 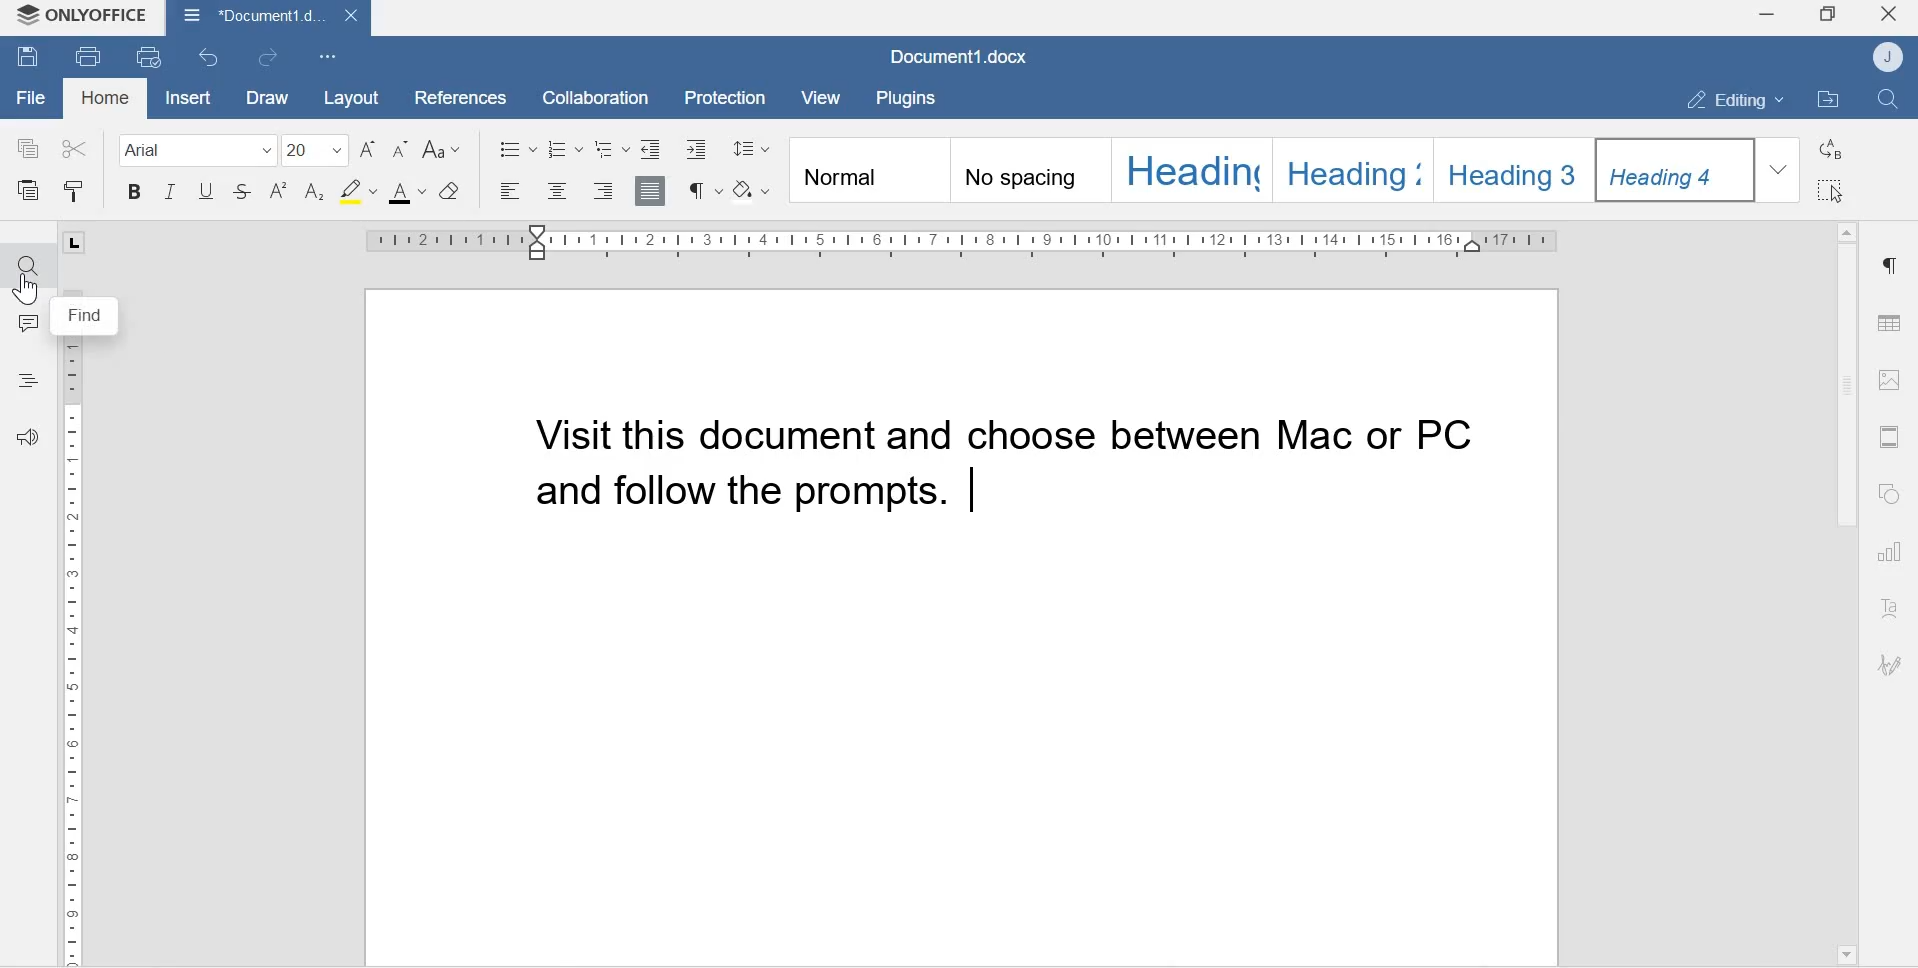 I want to click on Heading 4, so click(x=1677, y=170).